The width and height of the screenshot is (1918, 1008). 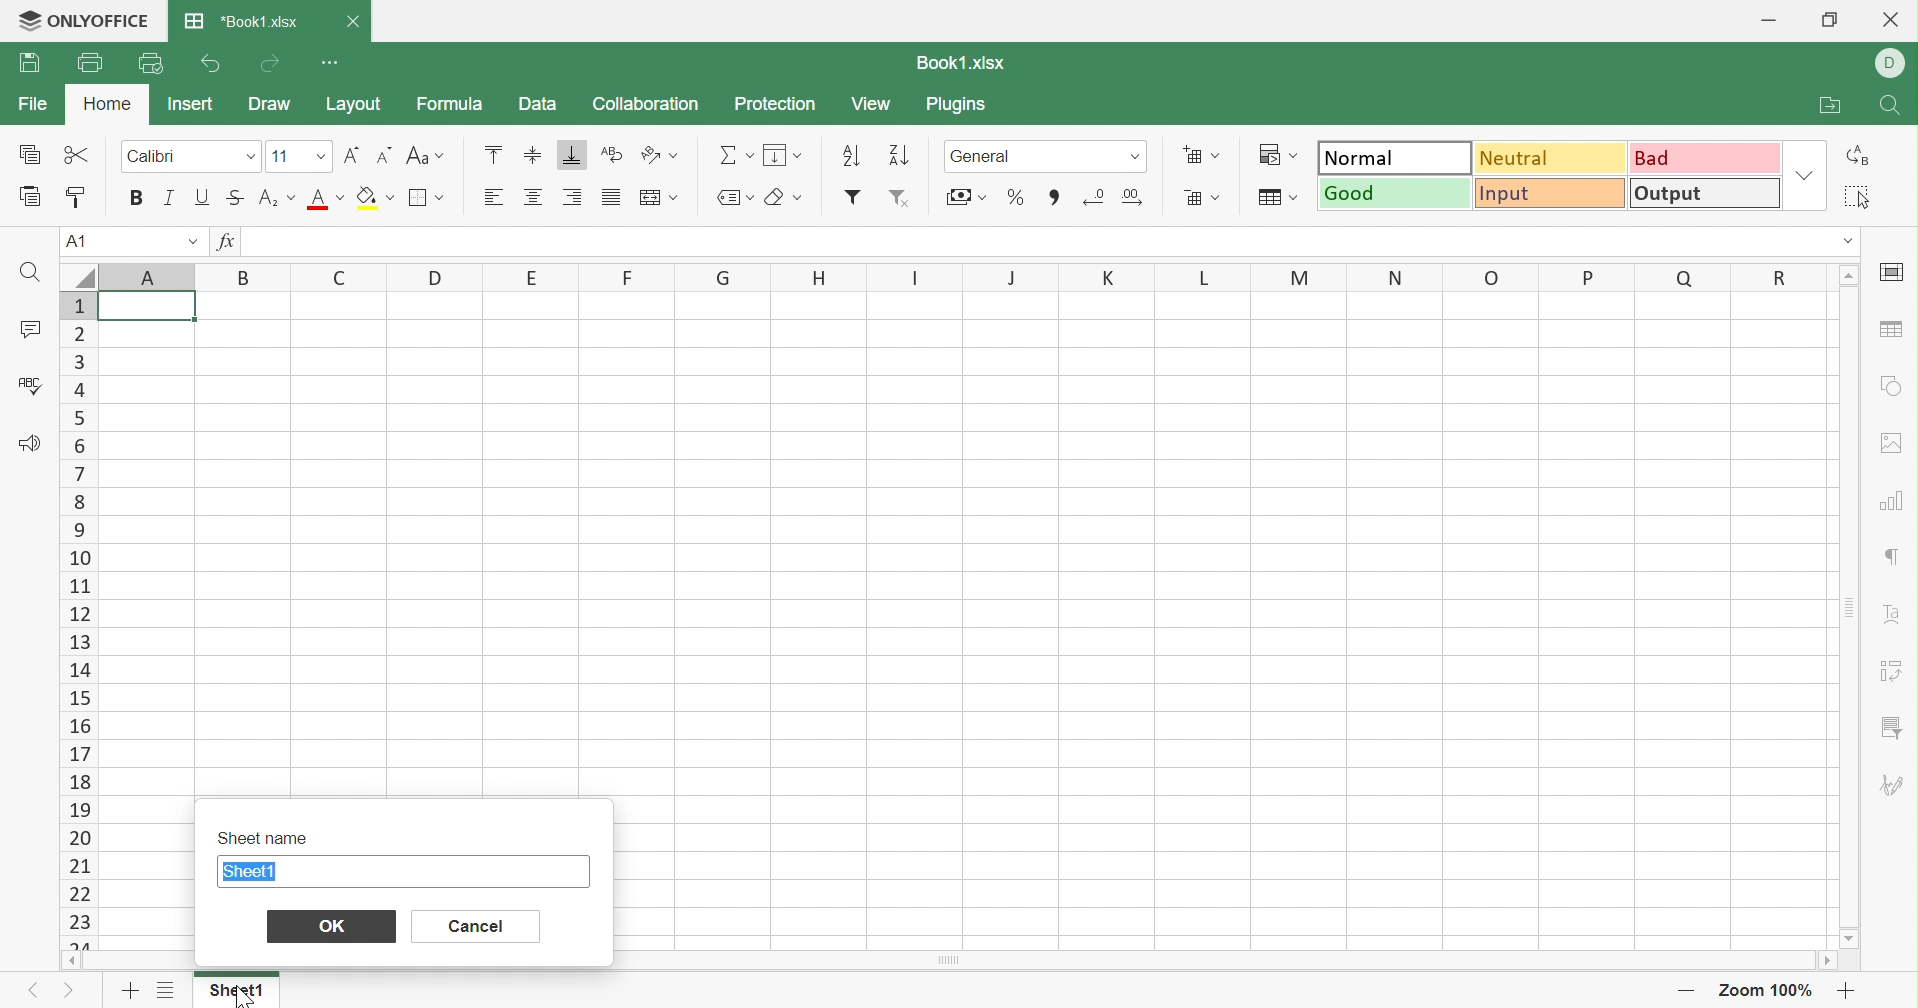 I want to click on Home, so click(x=107, y=105).